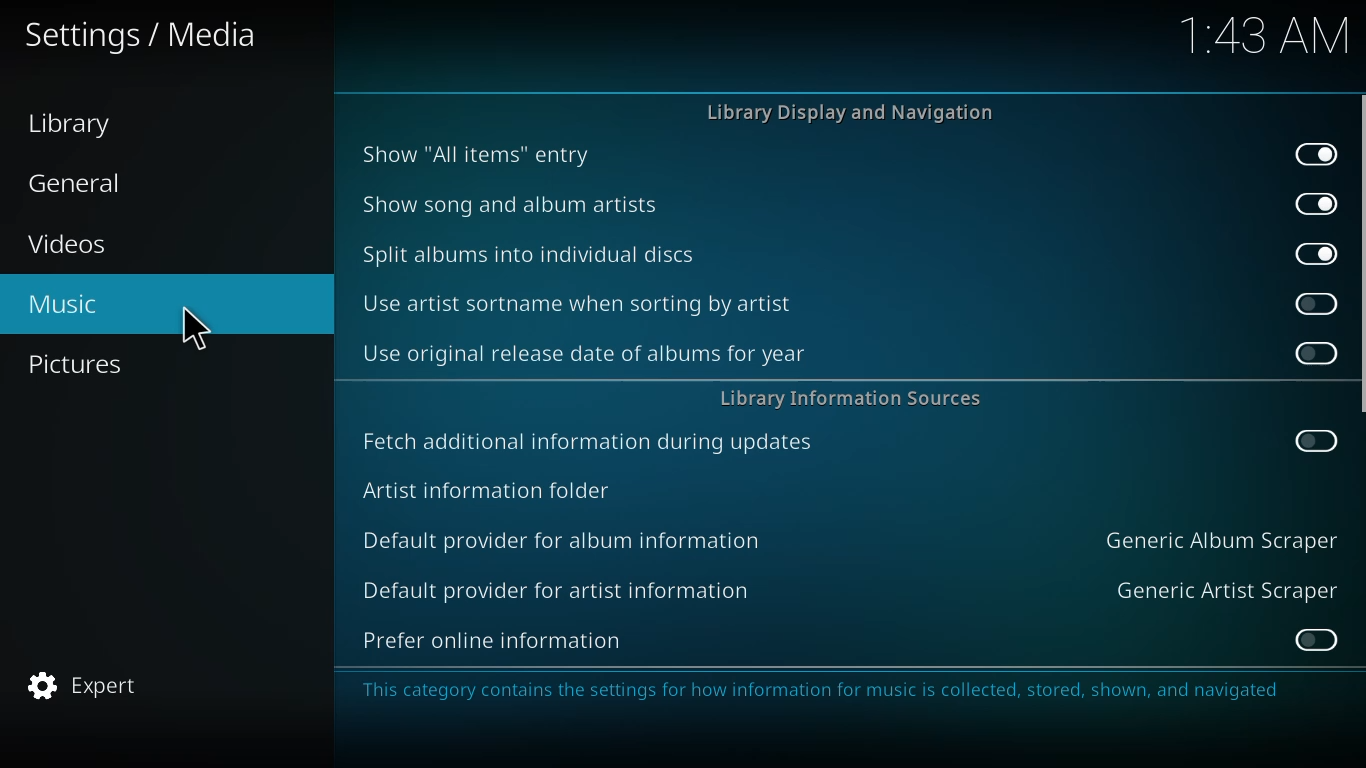  Describe the element at coordinates (1219, 539) in the screenshot. I see `generic album scraper` at that location.